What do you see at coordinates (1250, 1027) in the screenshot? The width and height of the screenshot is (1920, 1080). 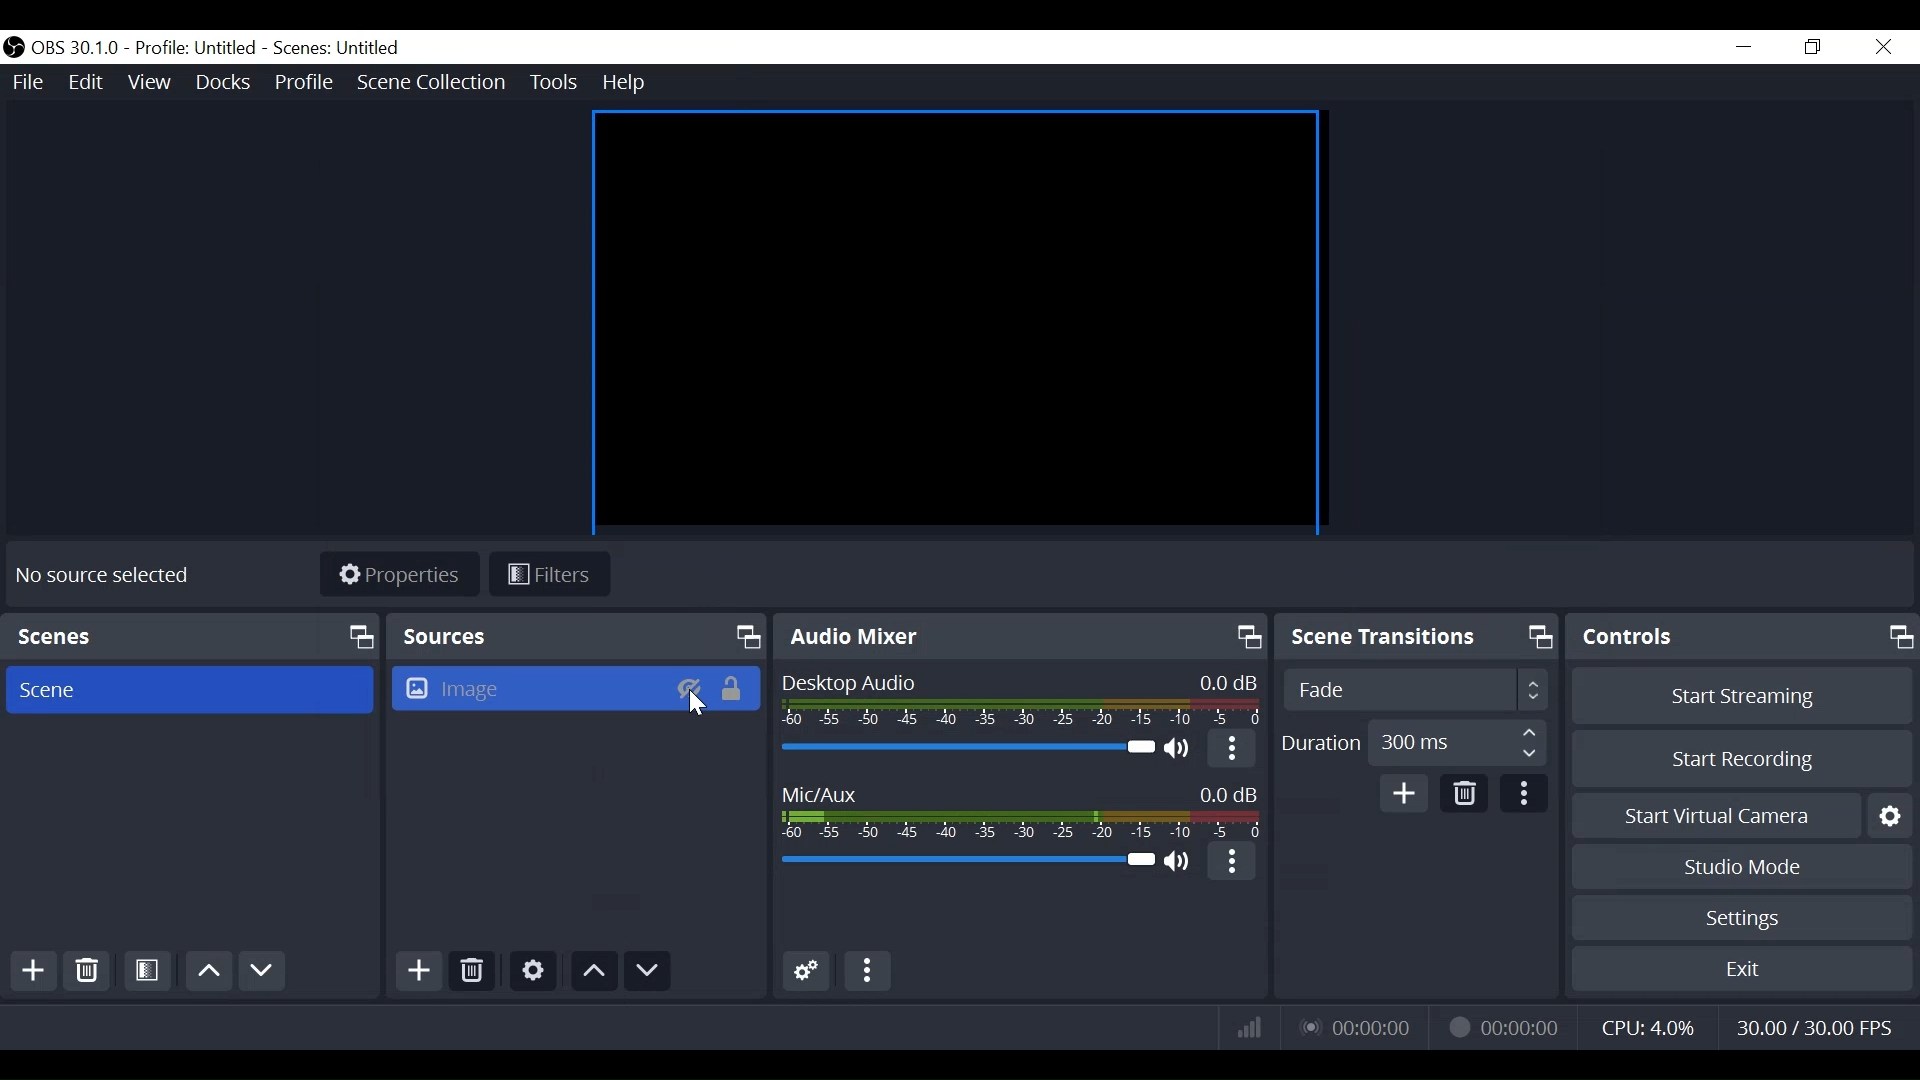 I see `Bitrate` at bounding box center [1250, 1027].